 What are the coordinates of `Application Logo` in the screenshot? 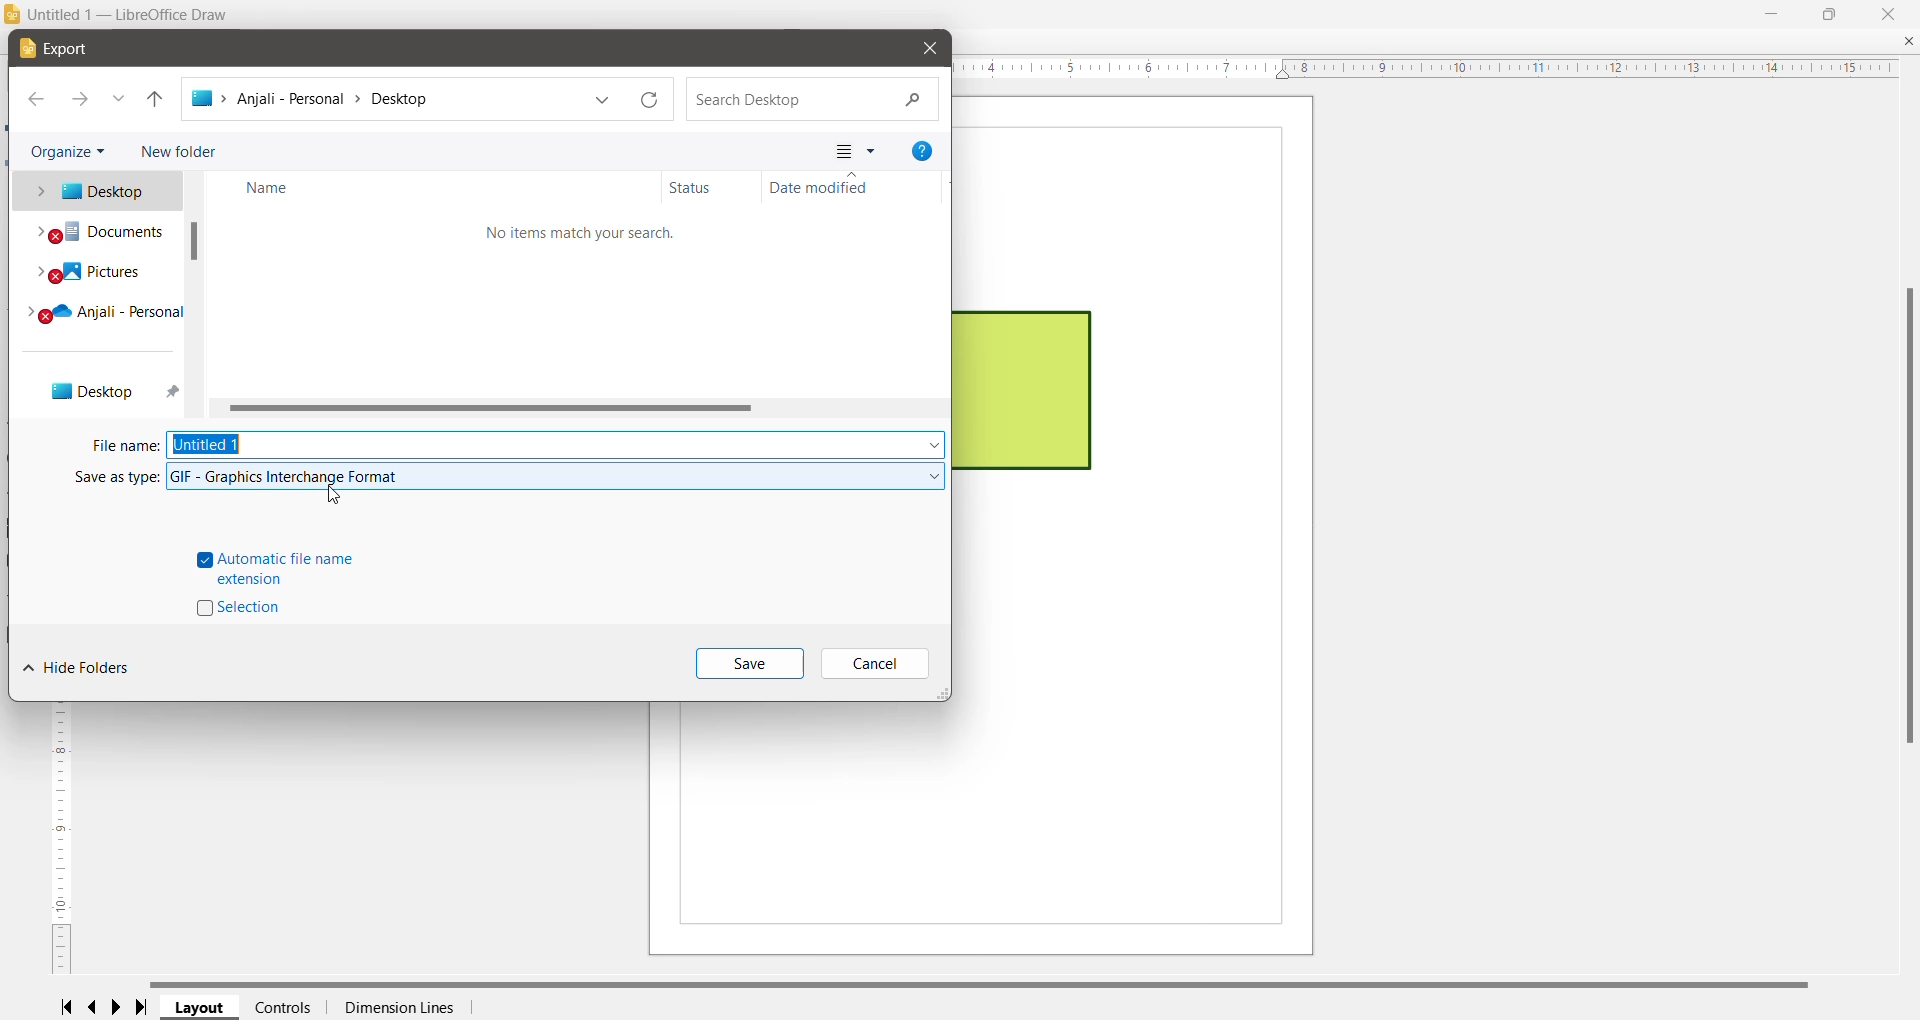 It's located at (13, 16).